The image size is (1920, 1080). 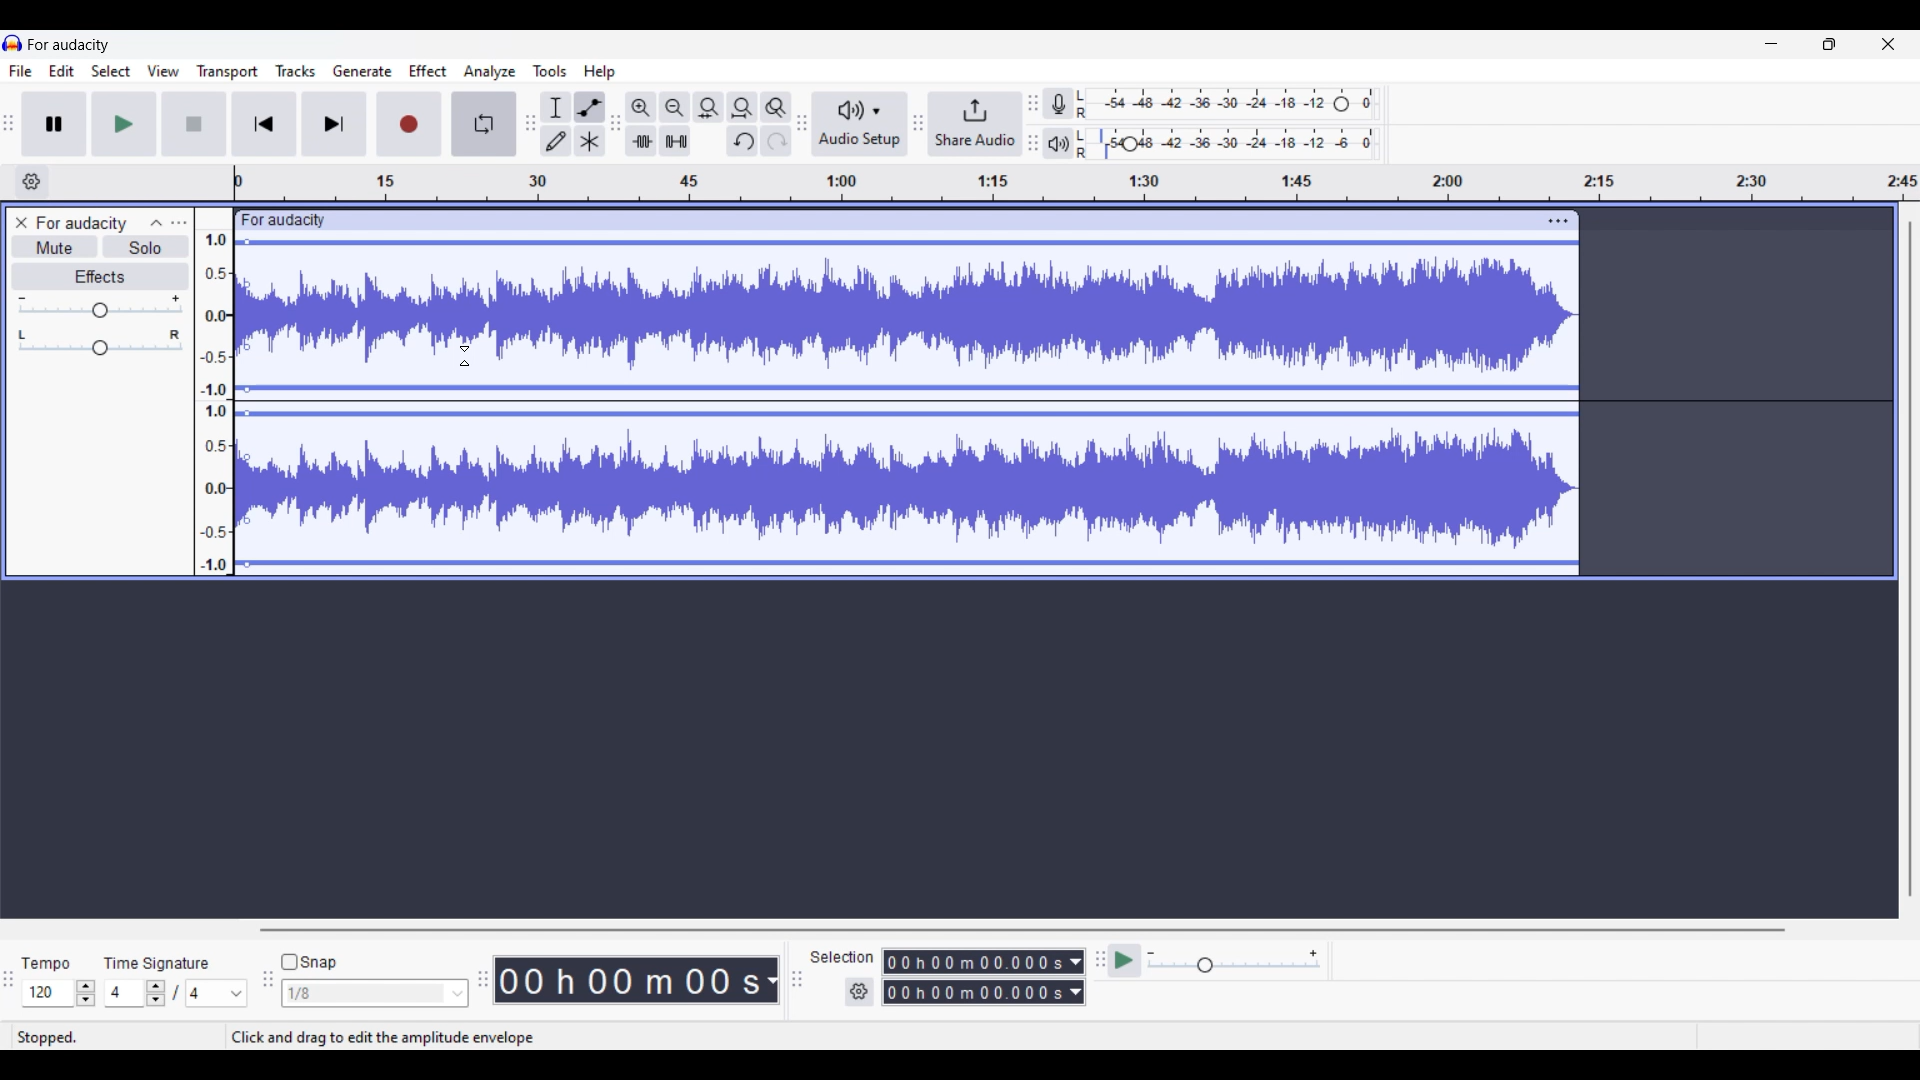 I want to click on Analyze, so click(x=490, y=72).